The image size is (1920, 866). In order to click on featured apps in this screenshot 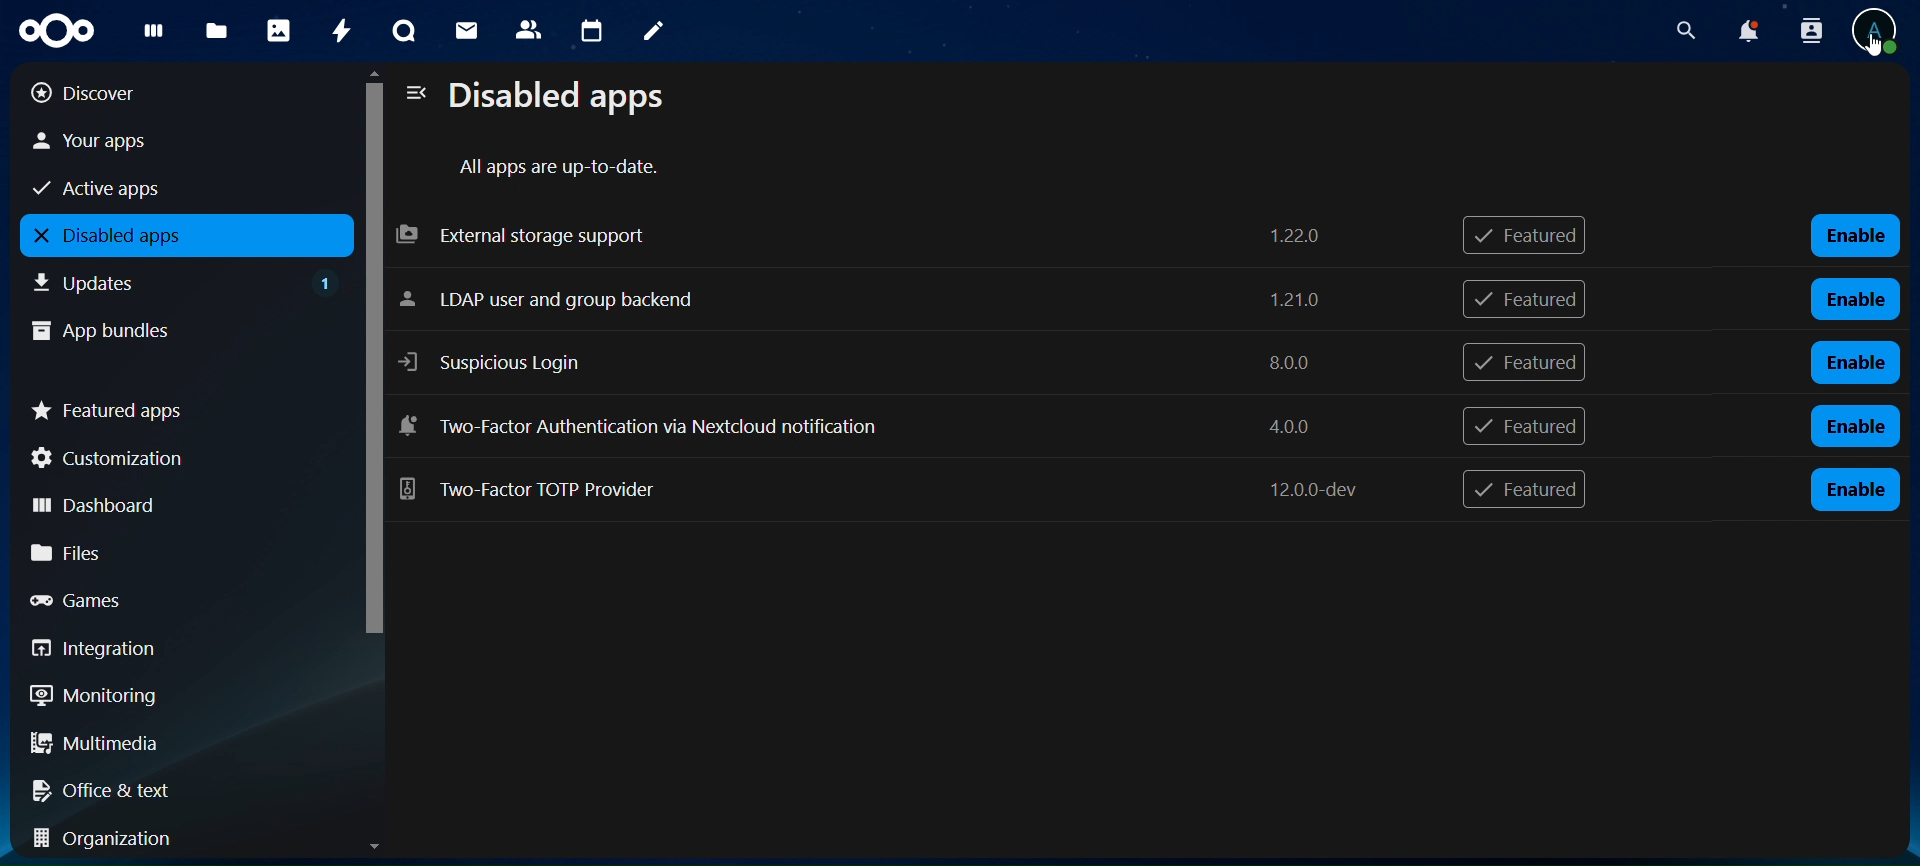, I will do `click(178, 407)`.